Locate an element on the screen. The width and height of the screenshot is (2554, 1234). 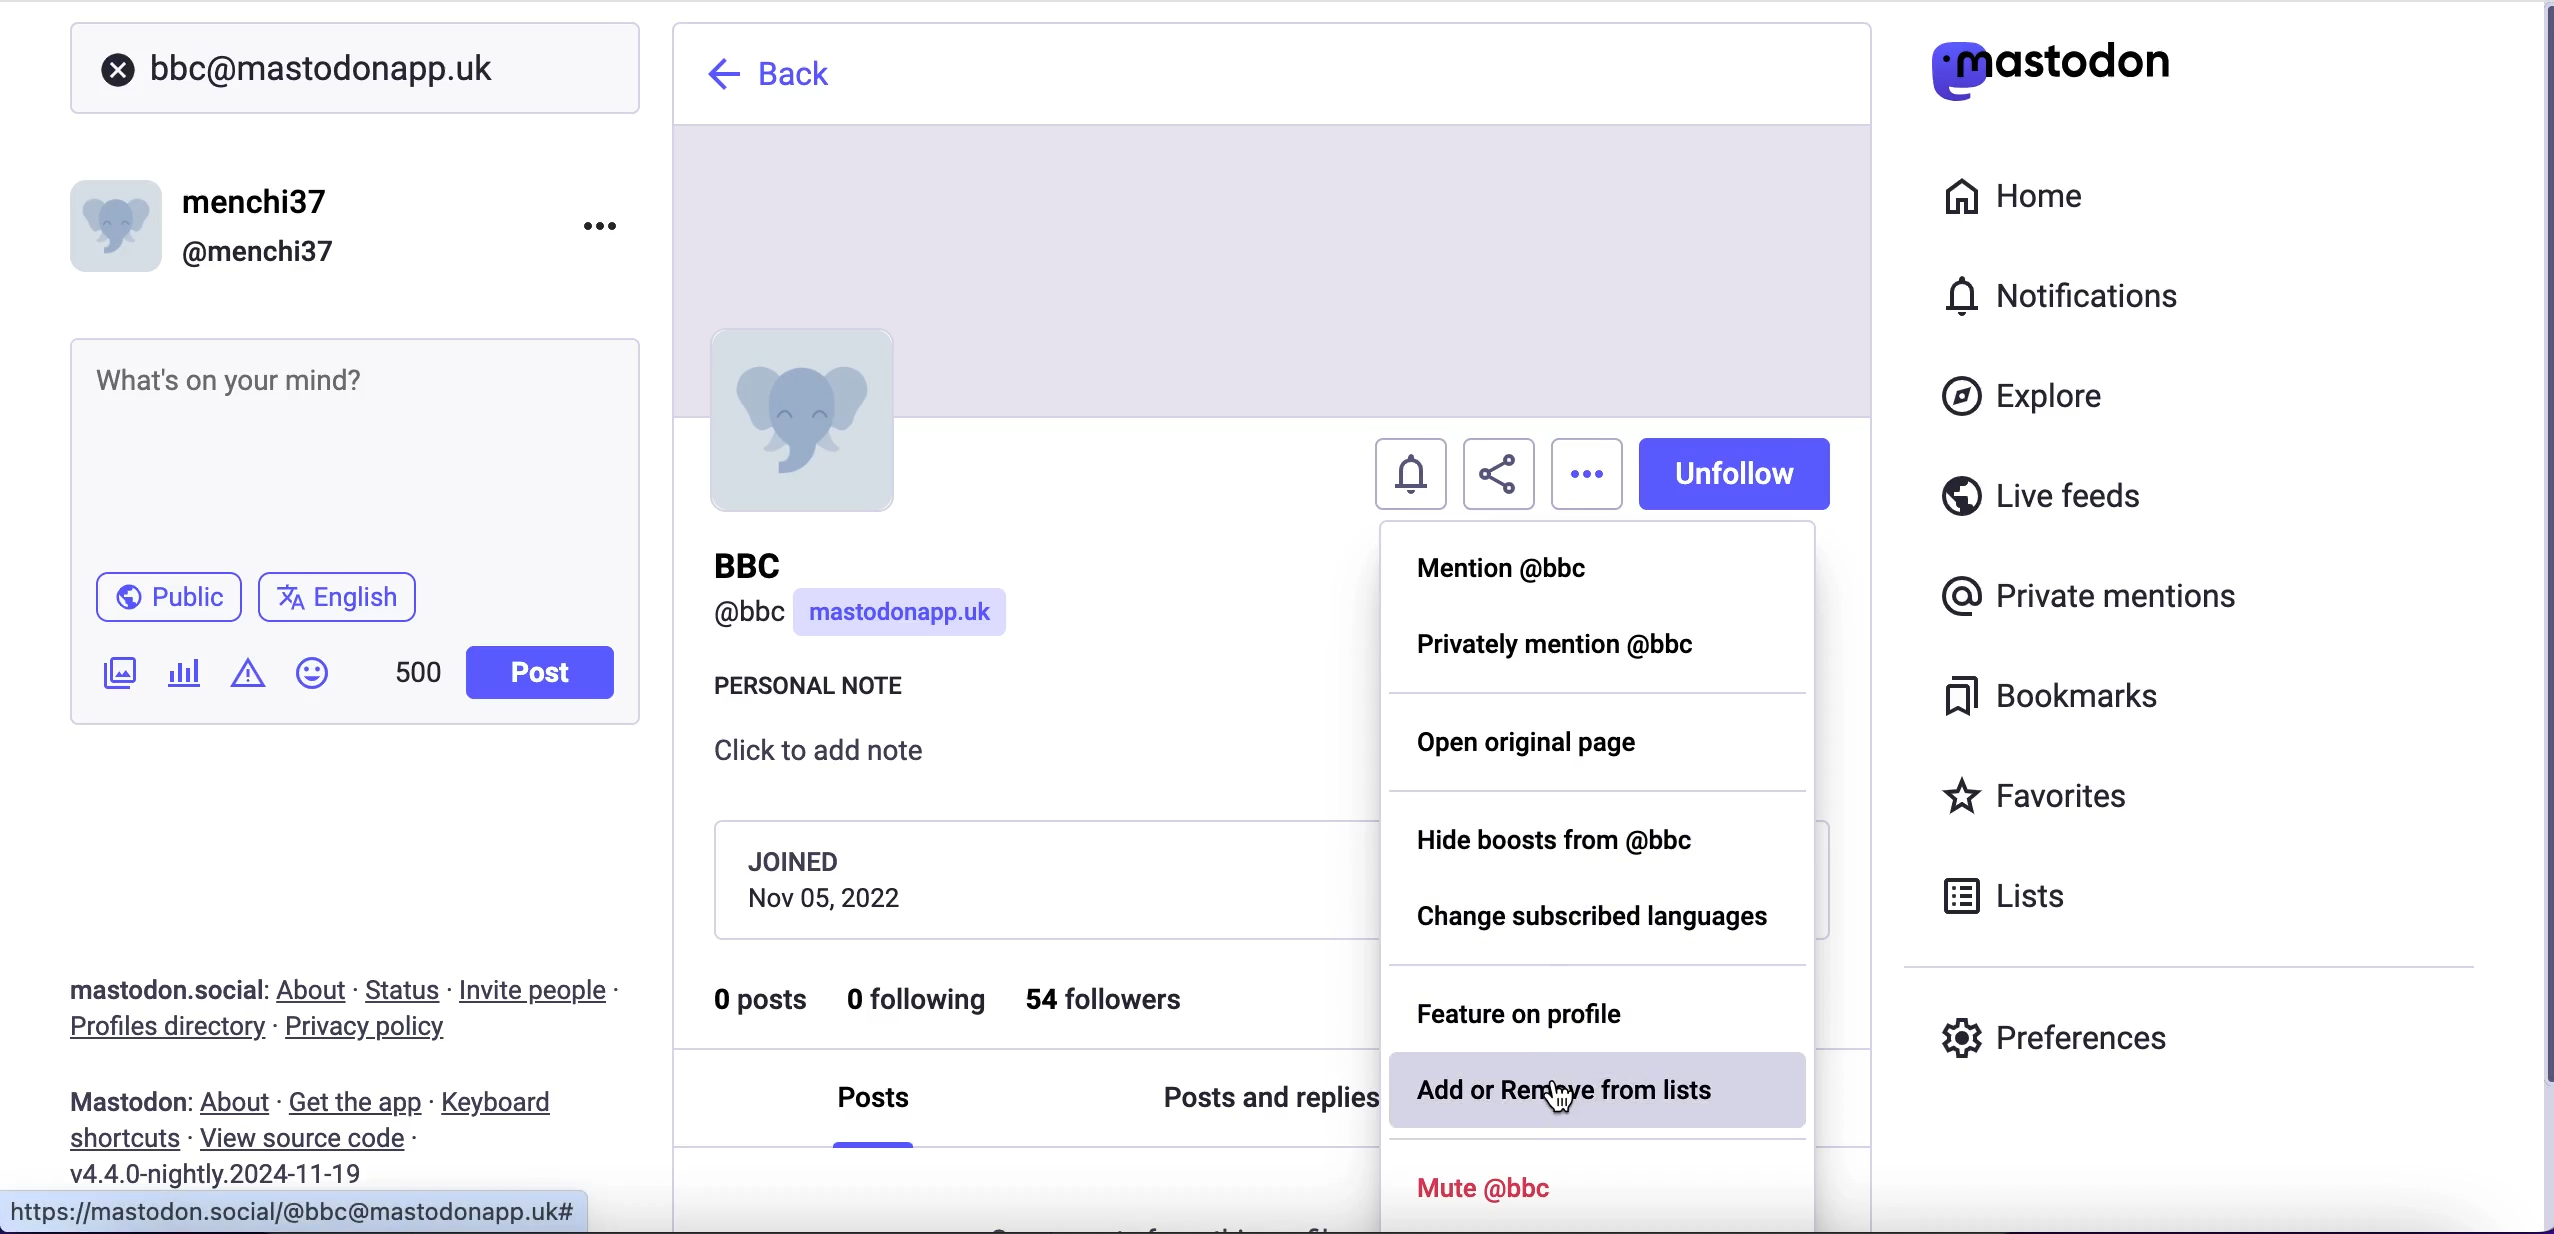
public is located at coordinates (166, 602).